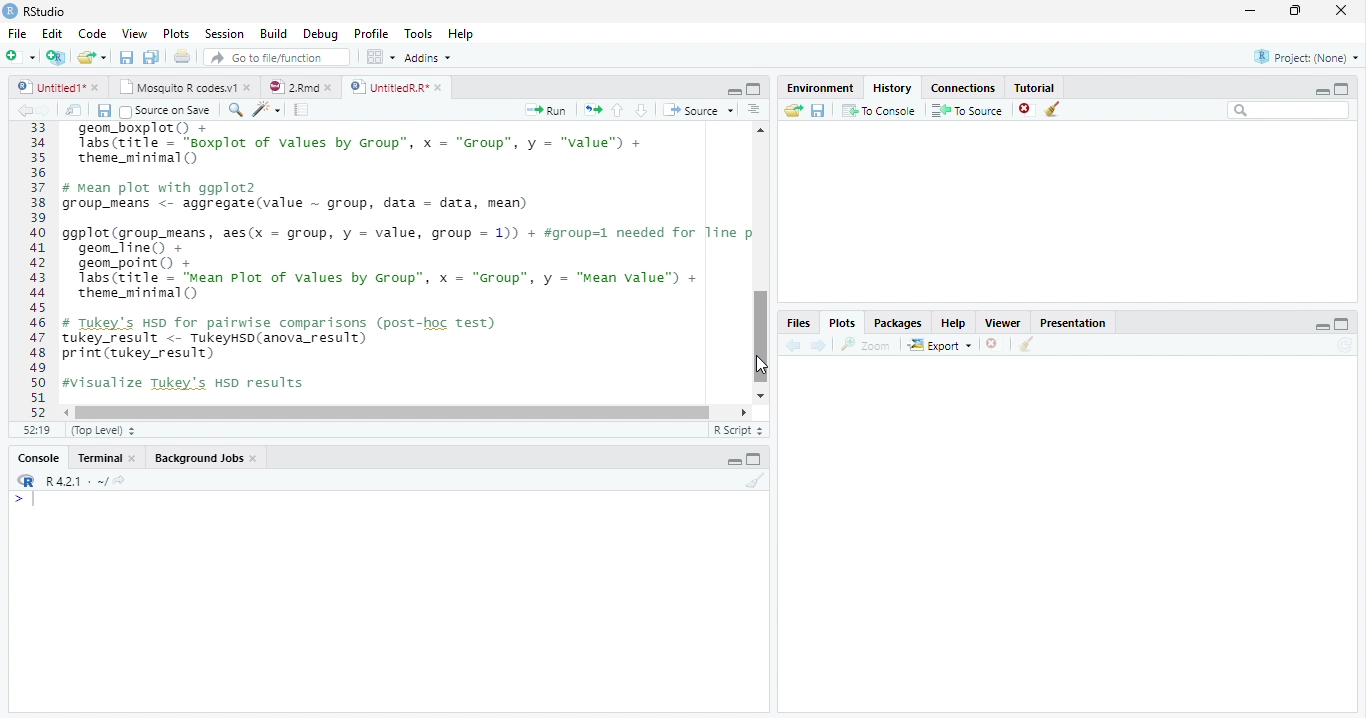  I want to click on Alignment, so click(753, 111).